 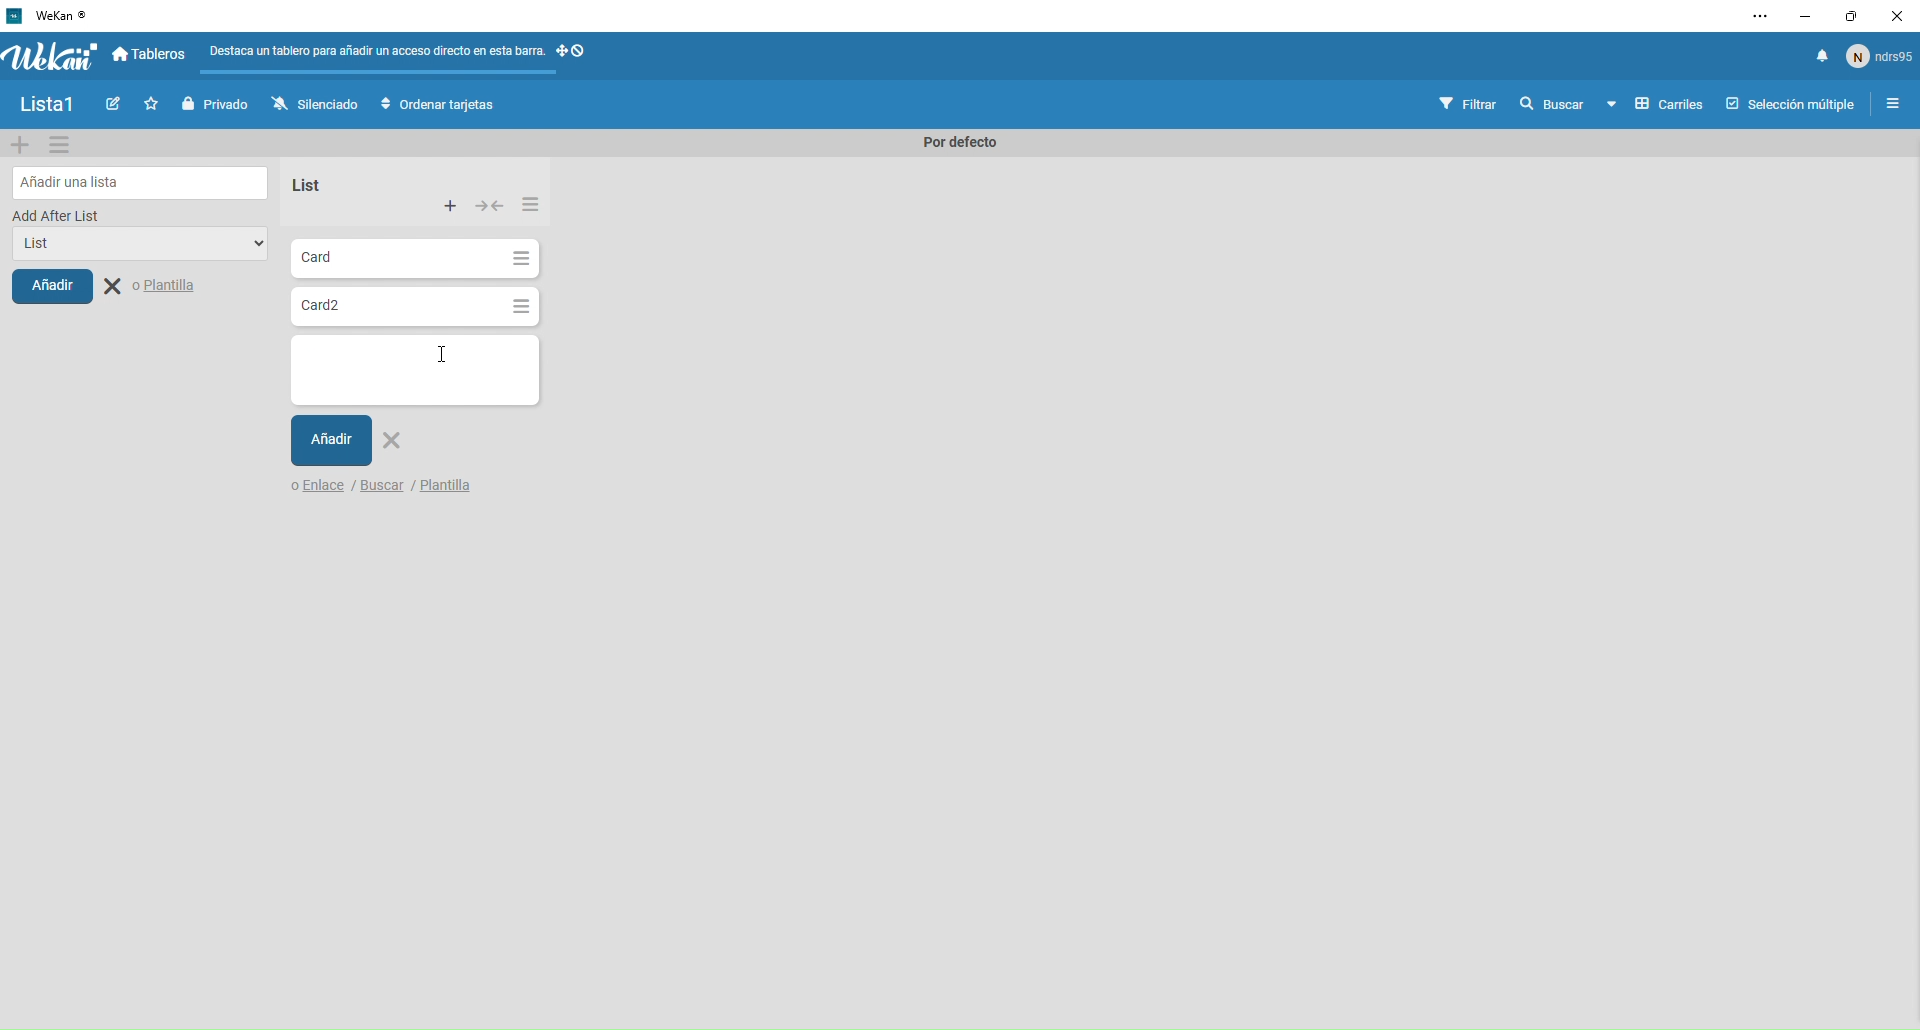 I want to click on Find, so click(x=382, y=484).